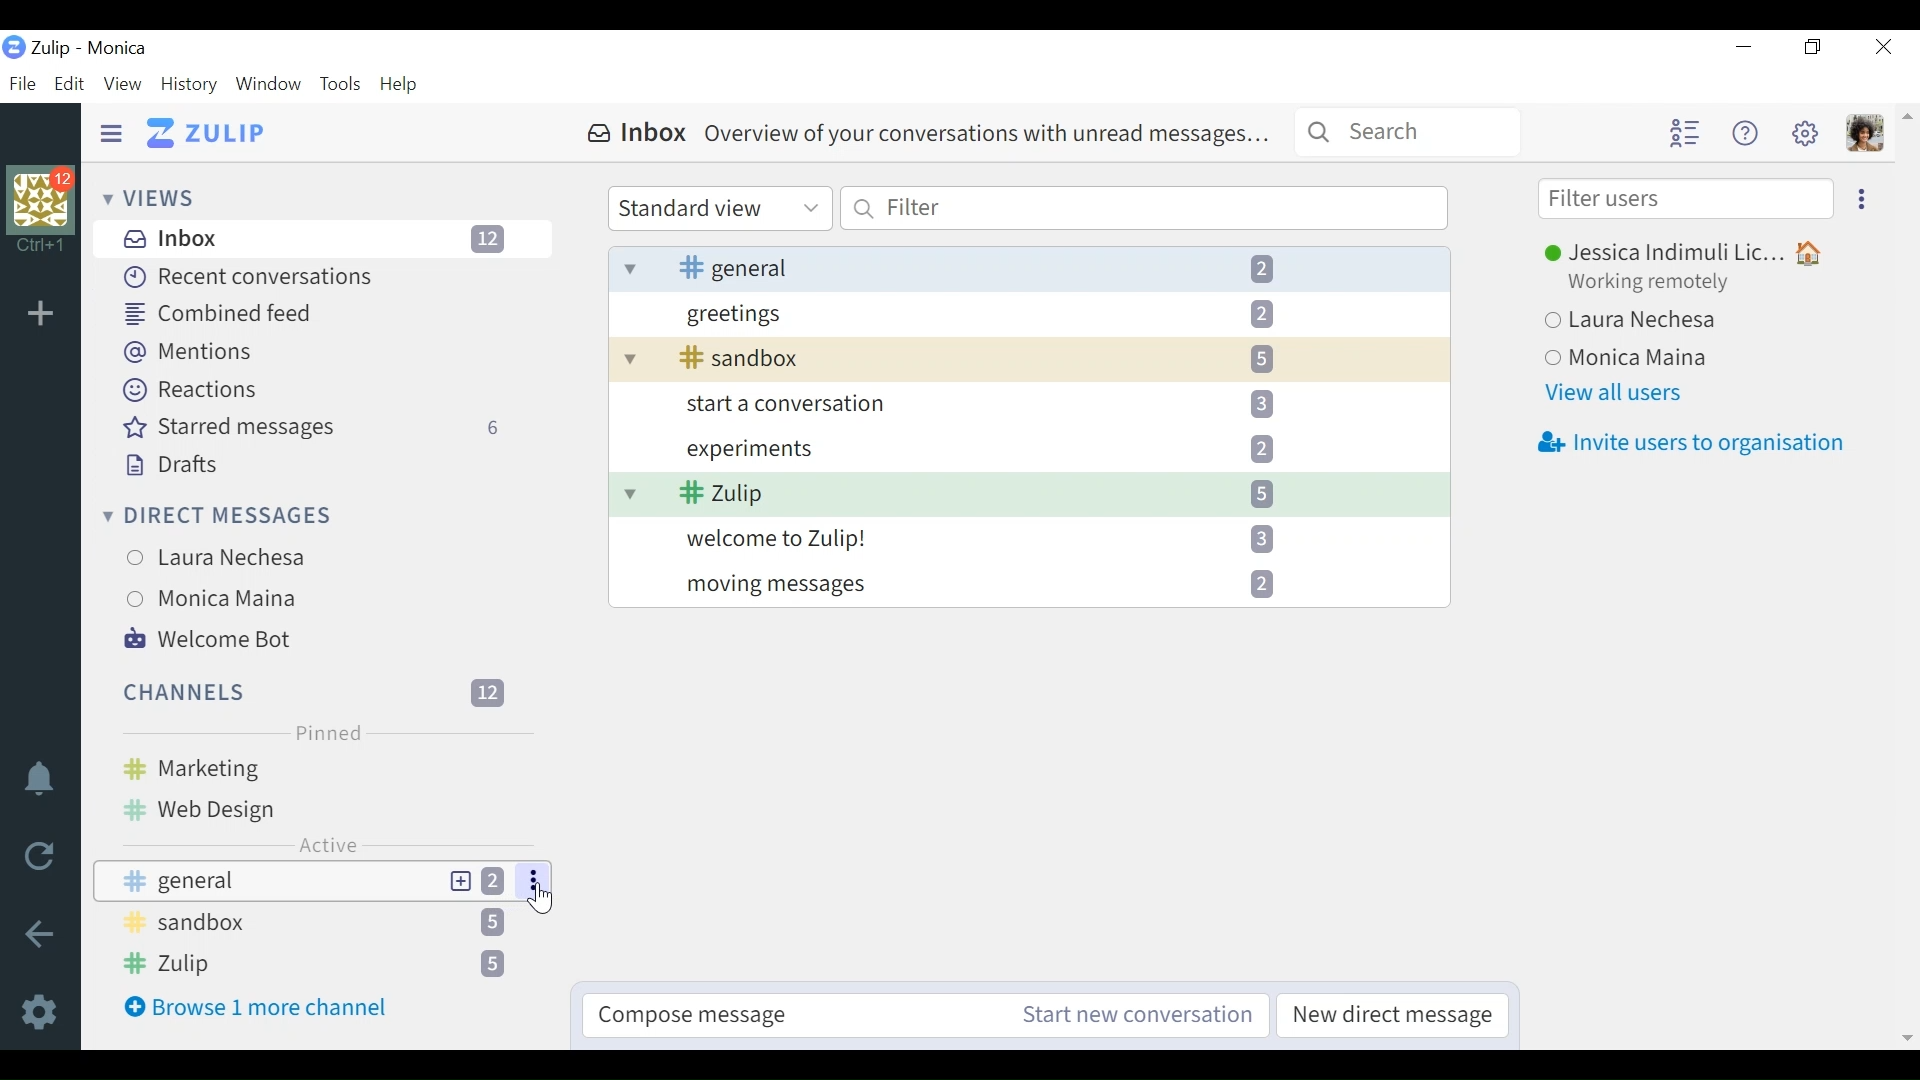  Describe the element at coordinates (223, 313) in the screenshot. I see `Combined feed` at that location.